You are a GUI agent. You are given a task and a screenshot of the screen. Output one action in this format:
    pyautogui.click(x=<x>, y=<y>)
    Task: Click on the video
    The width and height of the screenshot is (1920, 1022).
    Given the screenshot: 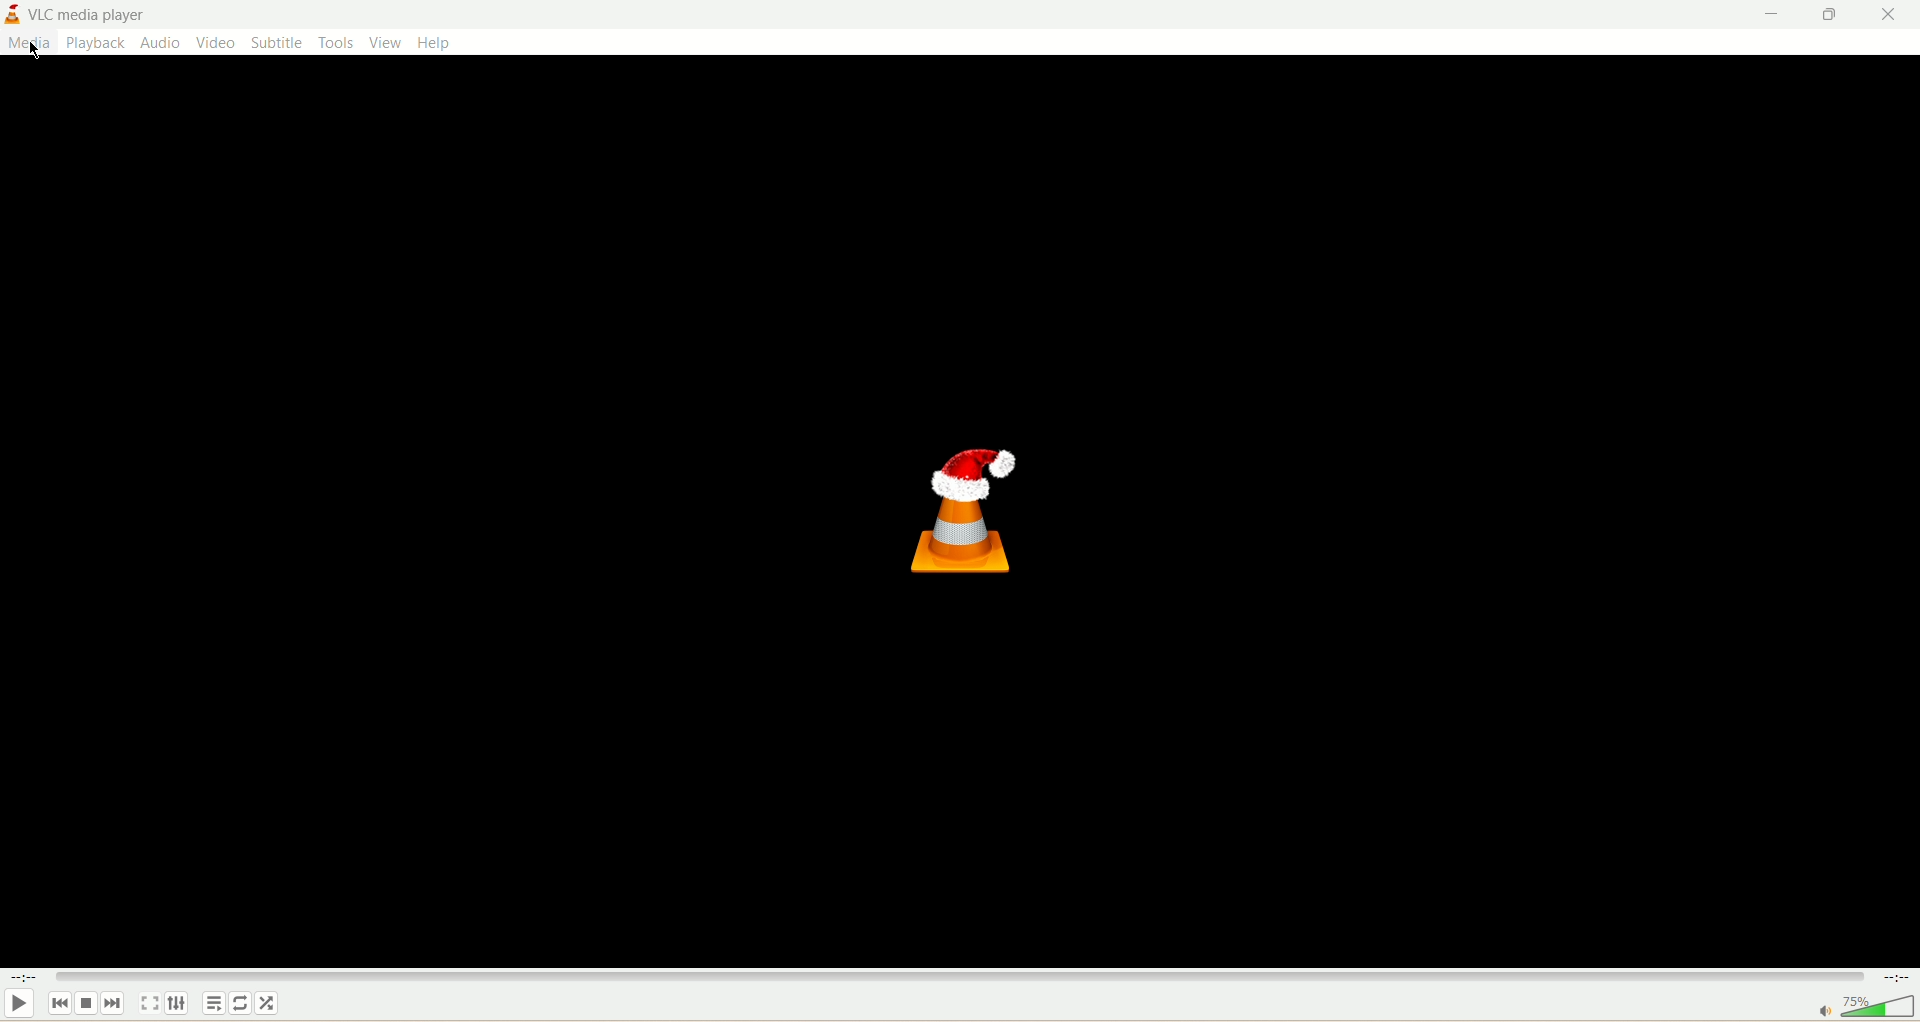 What is the action you would take?
    pyautogui.click(x=214, y=44)
    